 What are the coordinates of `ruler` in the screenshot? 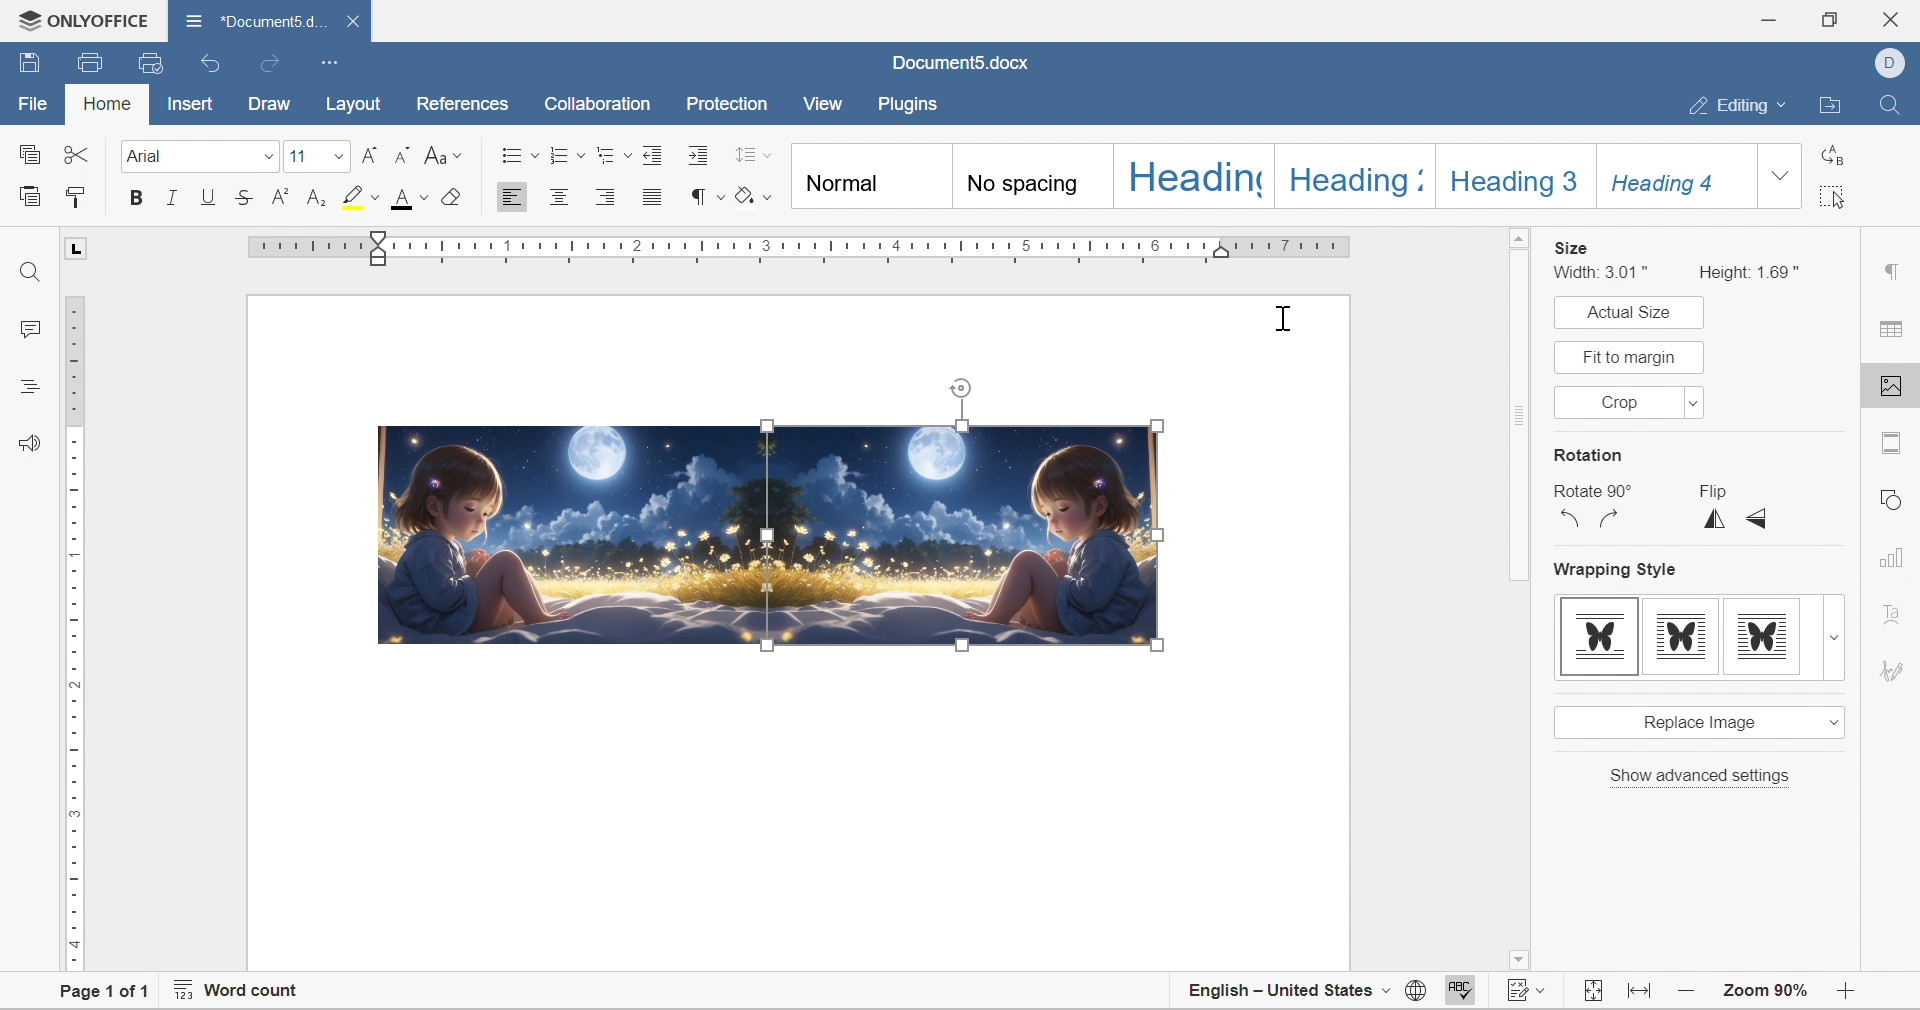 It's located at (75, 635).